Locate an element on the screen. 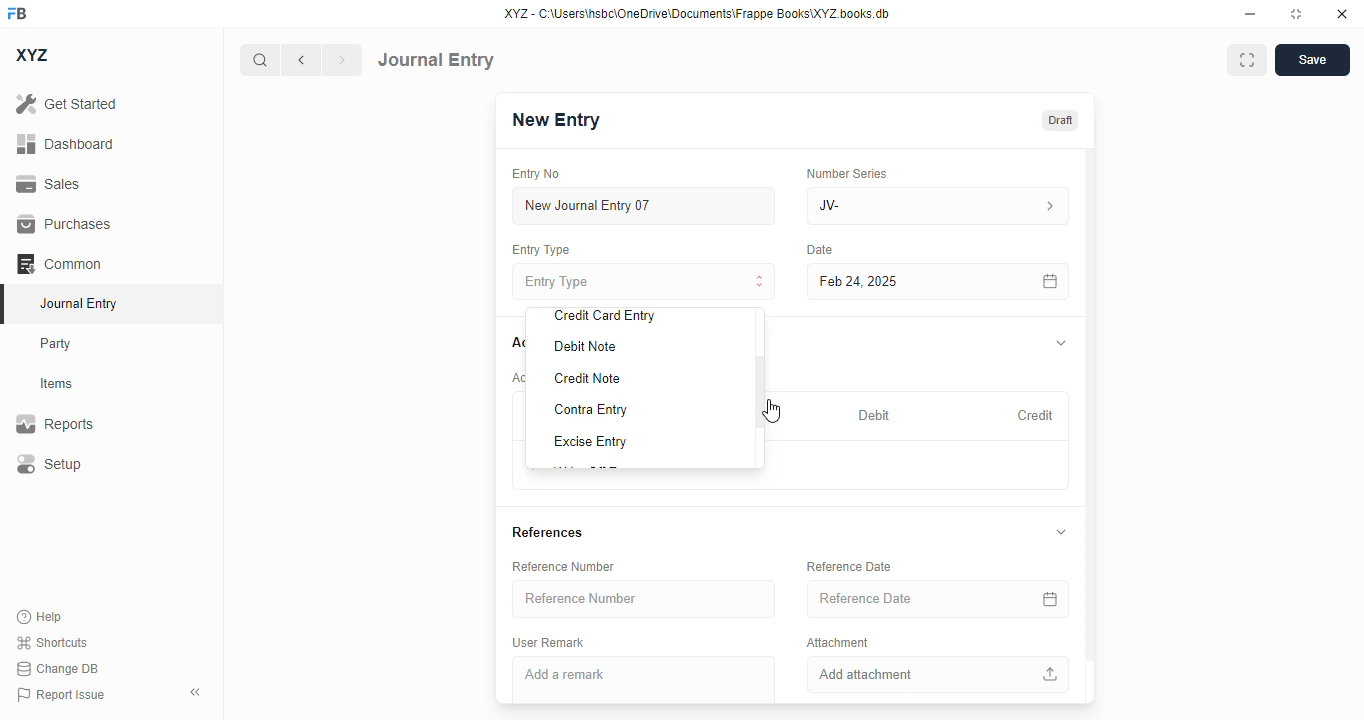 This screenshot has height=720, width=1364. add a remark is located at coordinates (643, 679).